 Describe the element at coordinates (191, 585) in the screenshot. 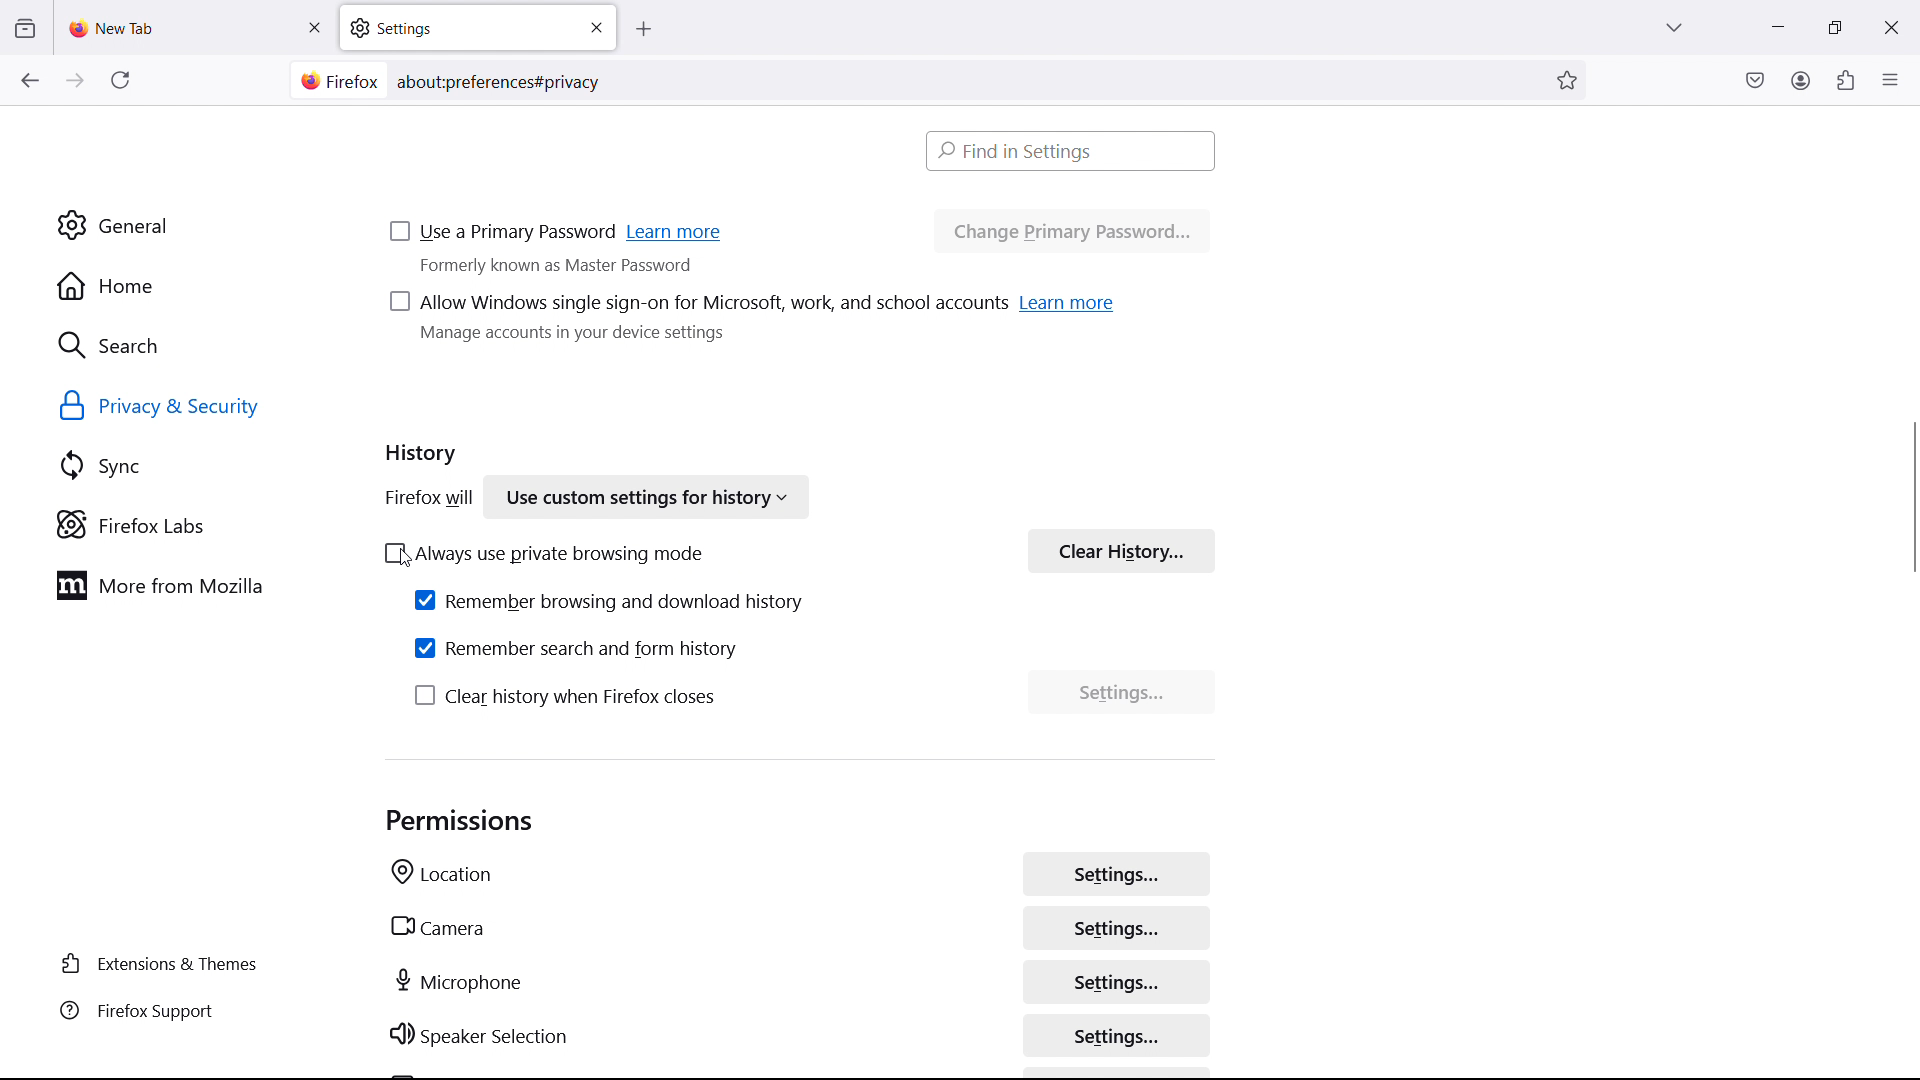

I see `more from mozilla` at that location.